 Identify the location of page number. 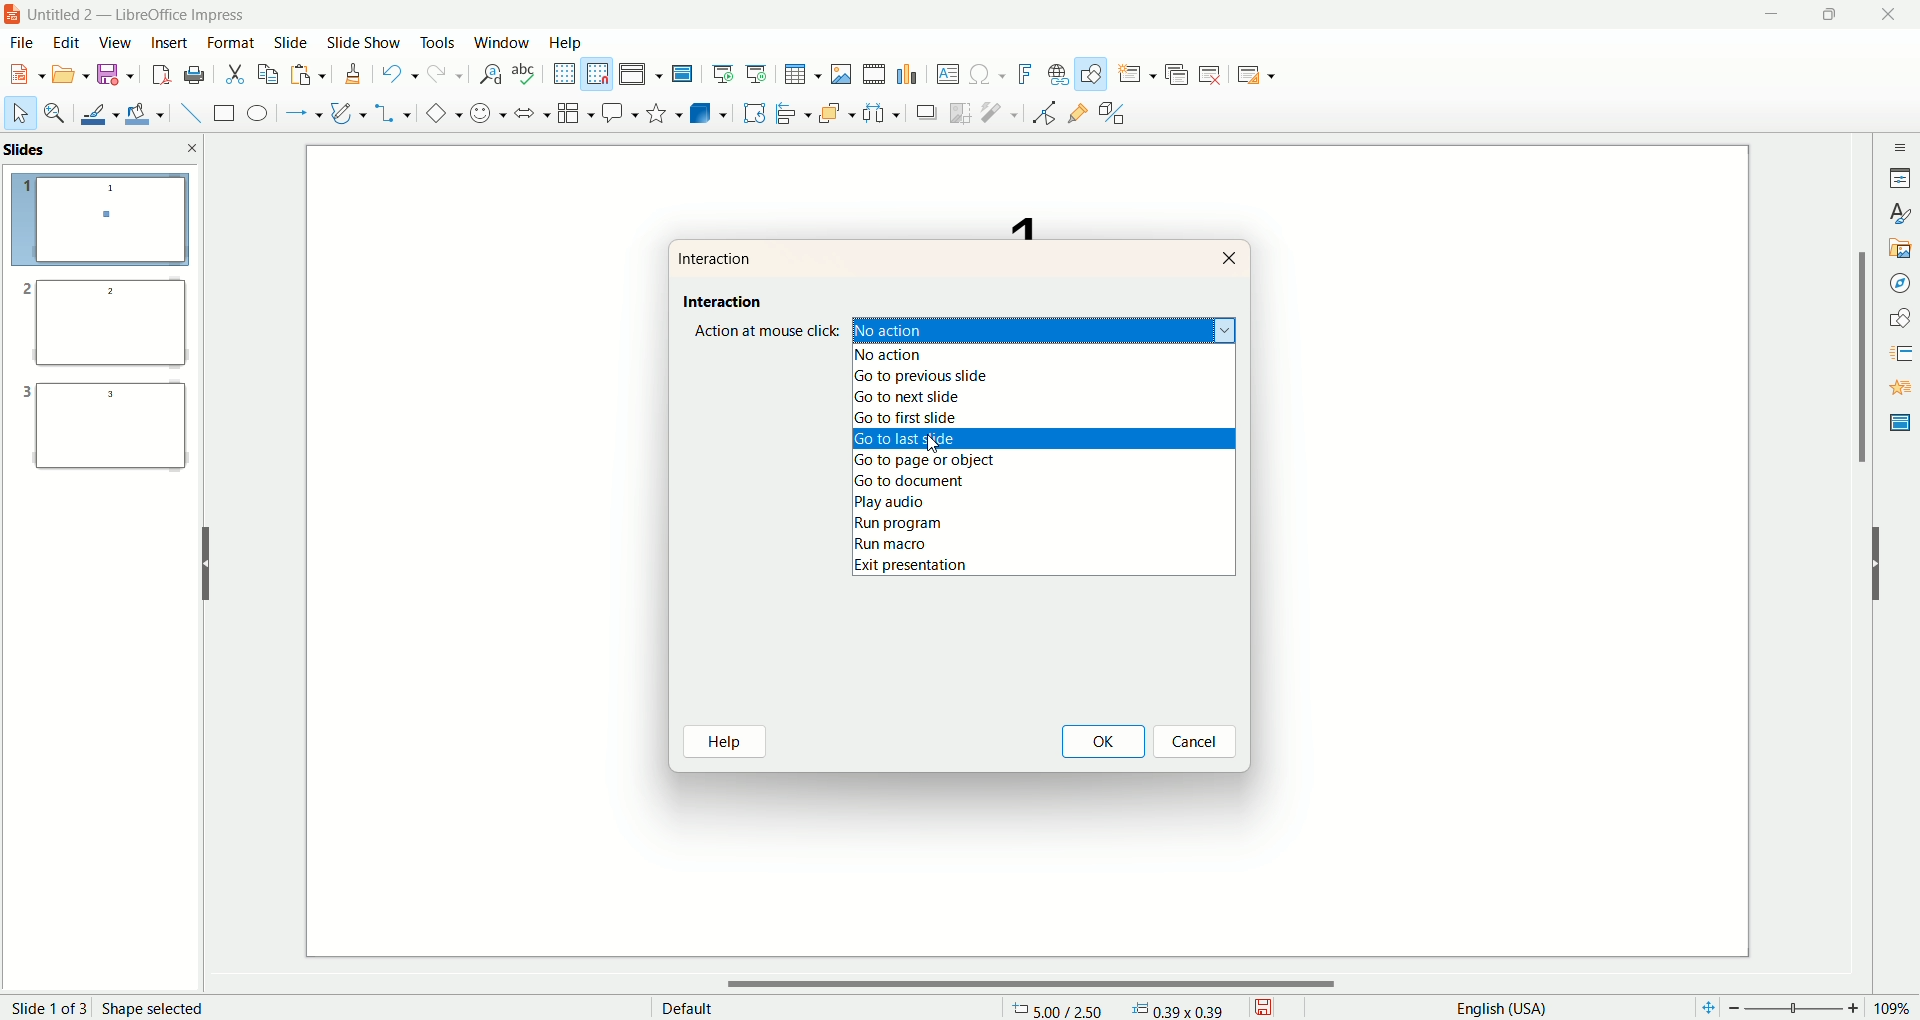
(47, 1007).